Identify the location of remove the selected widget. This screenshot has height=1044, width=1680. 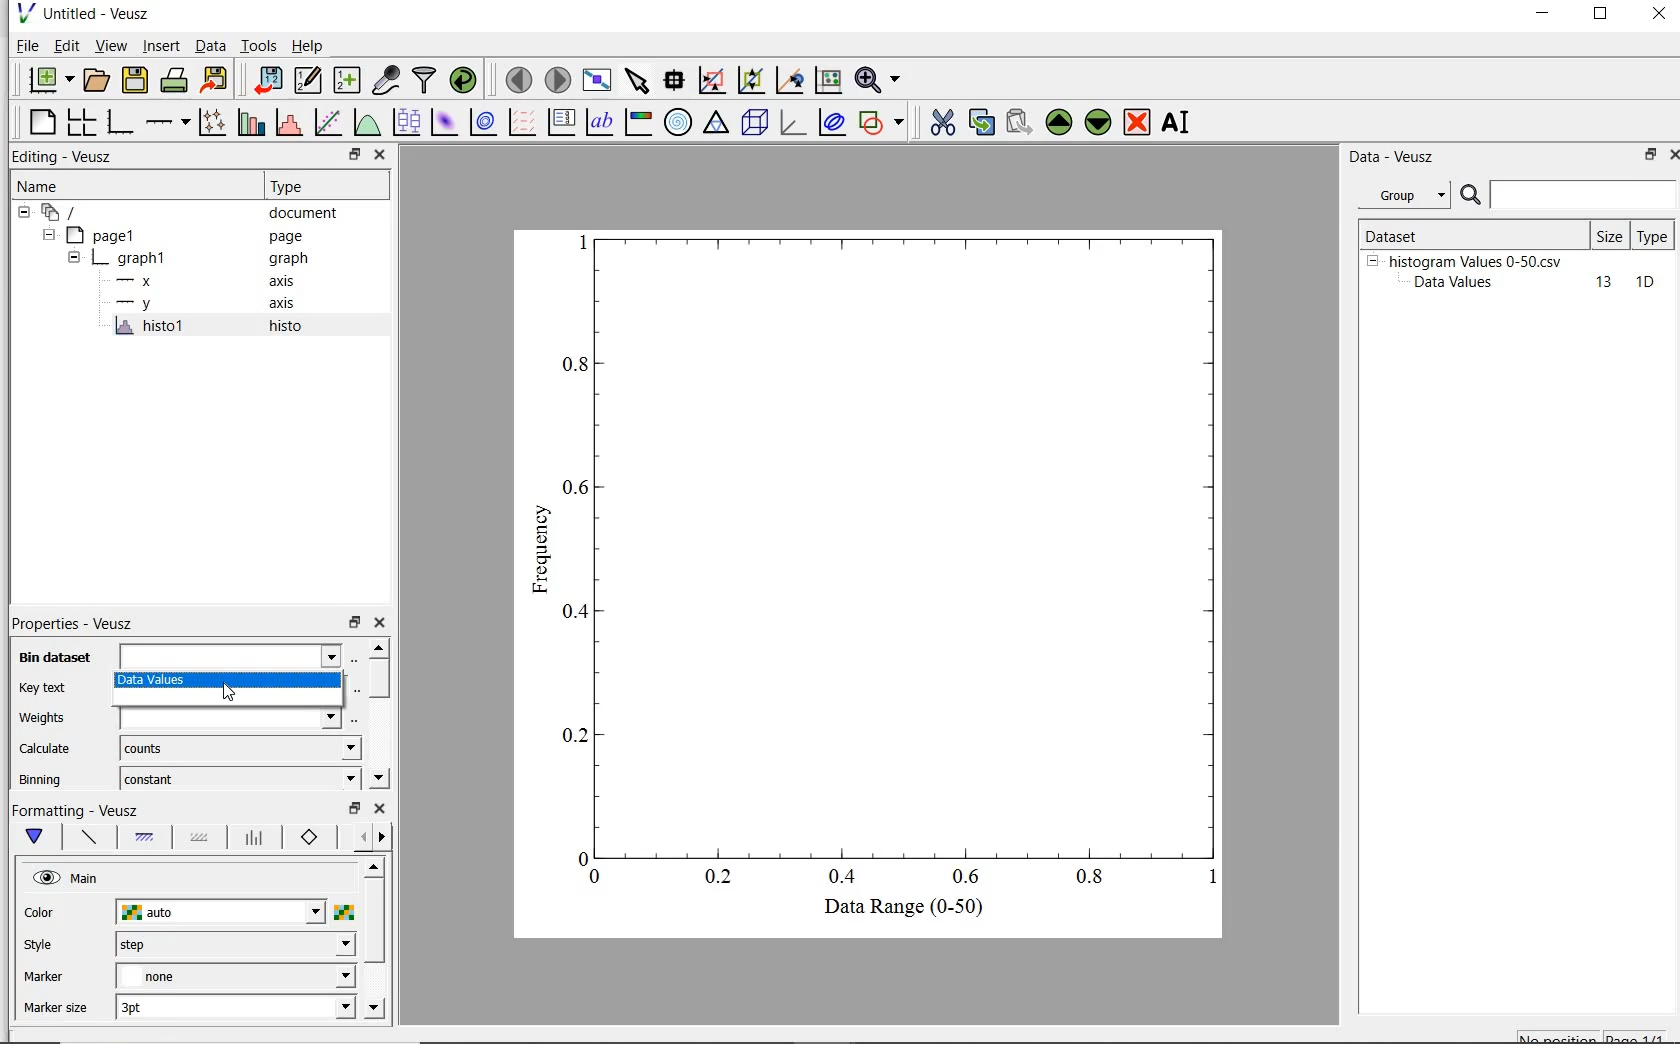
(1136, 124).